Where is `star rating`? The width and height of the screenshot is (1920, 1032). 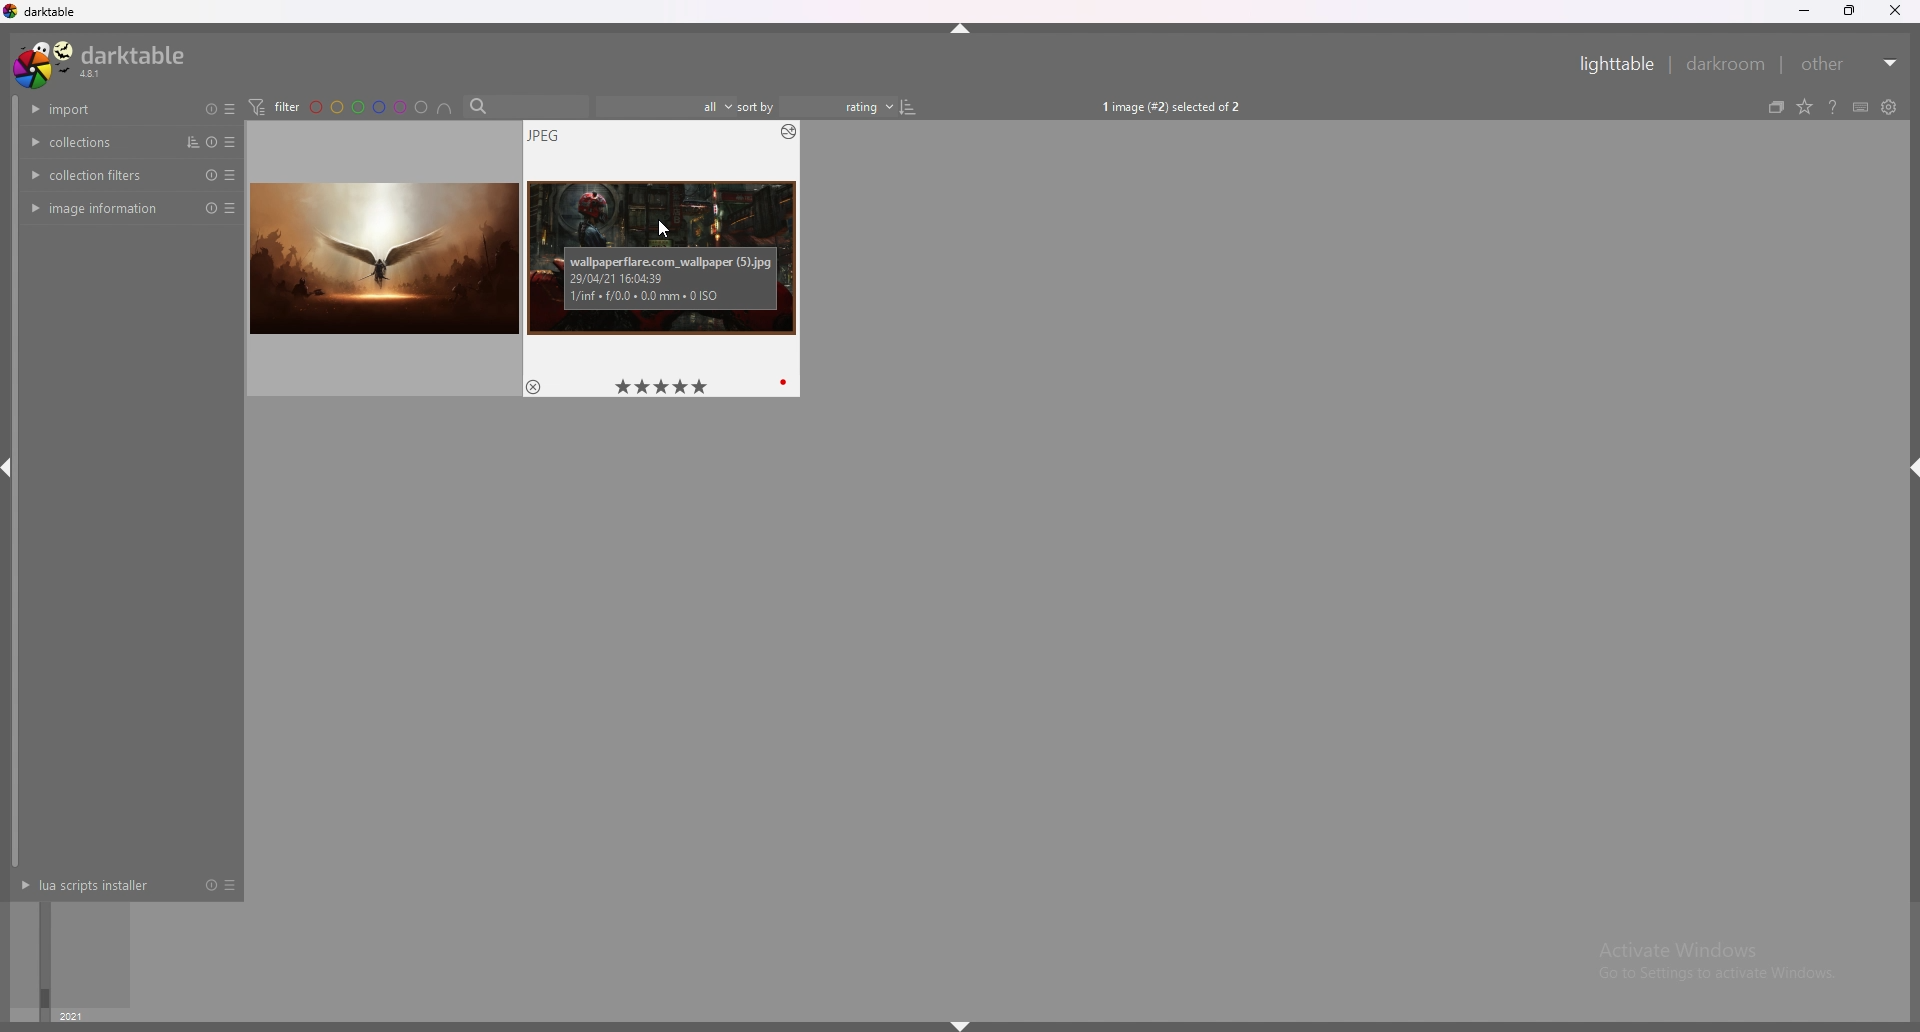
star rating is located at coordinates (660, 387).